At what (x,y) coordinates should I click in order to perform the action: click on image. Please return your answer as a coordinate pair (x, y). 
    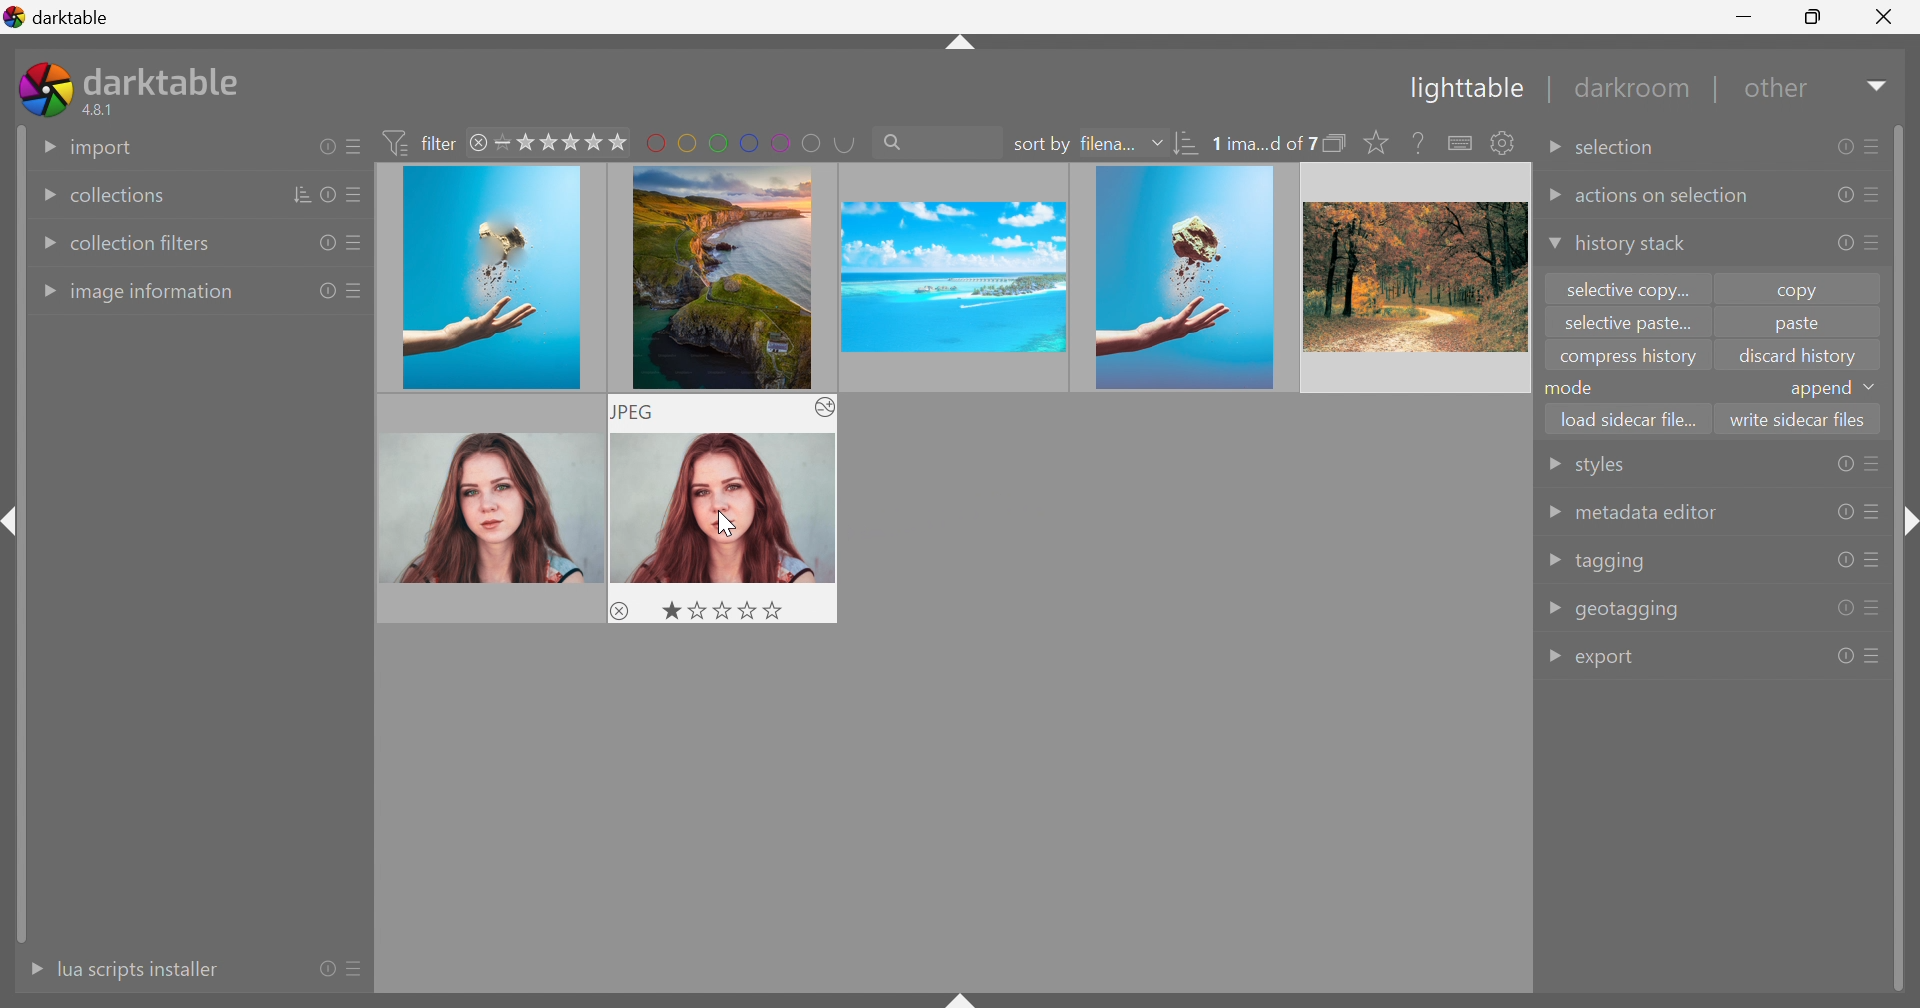
    Looking at the image, I should click on (491, 279).